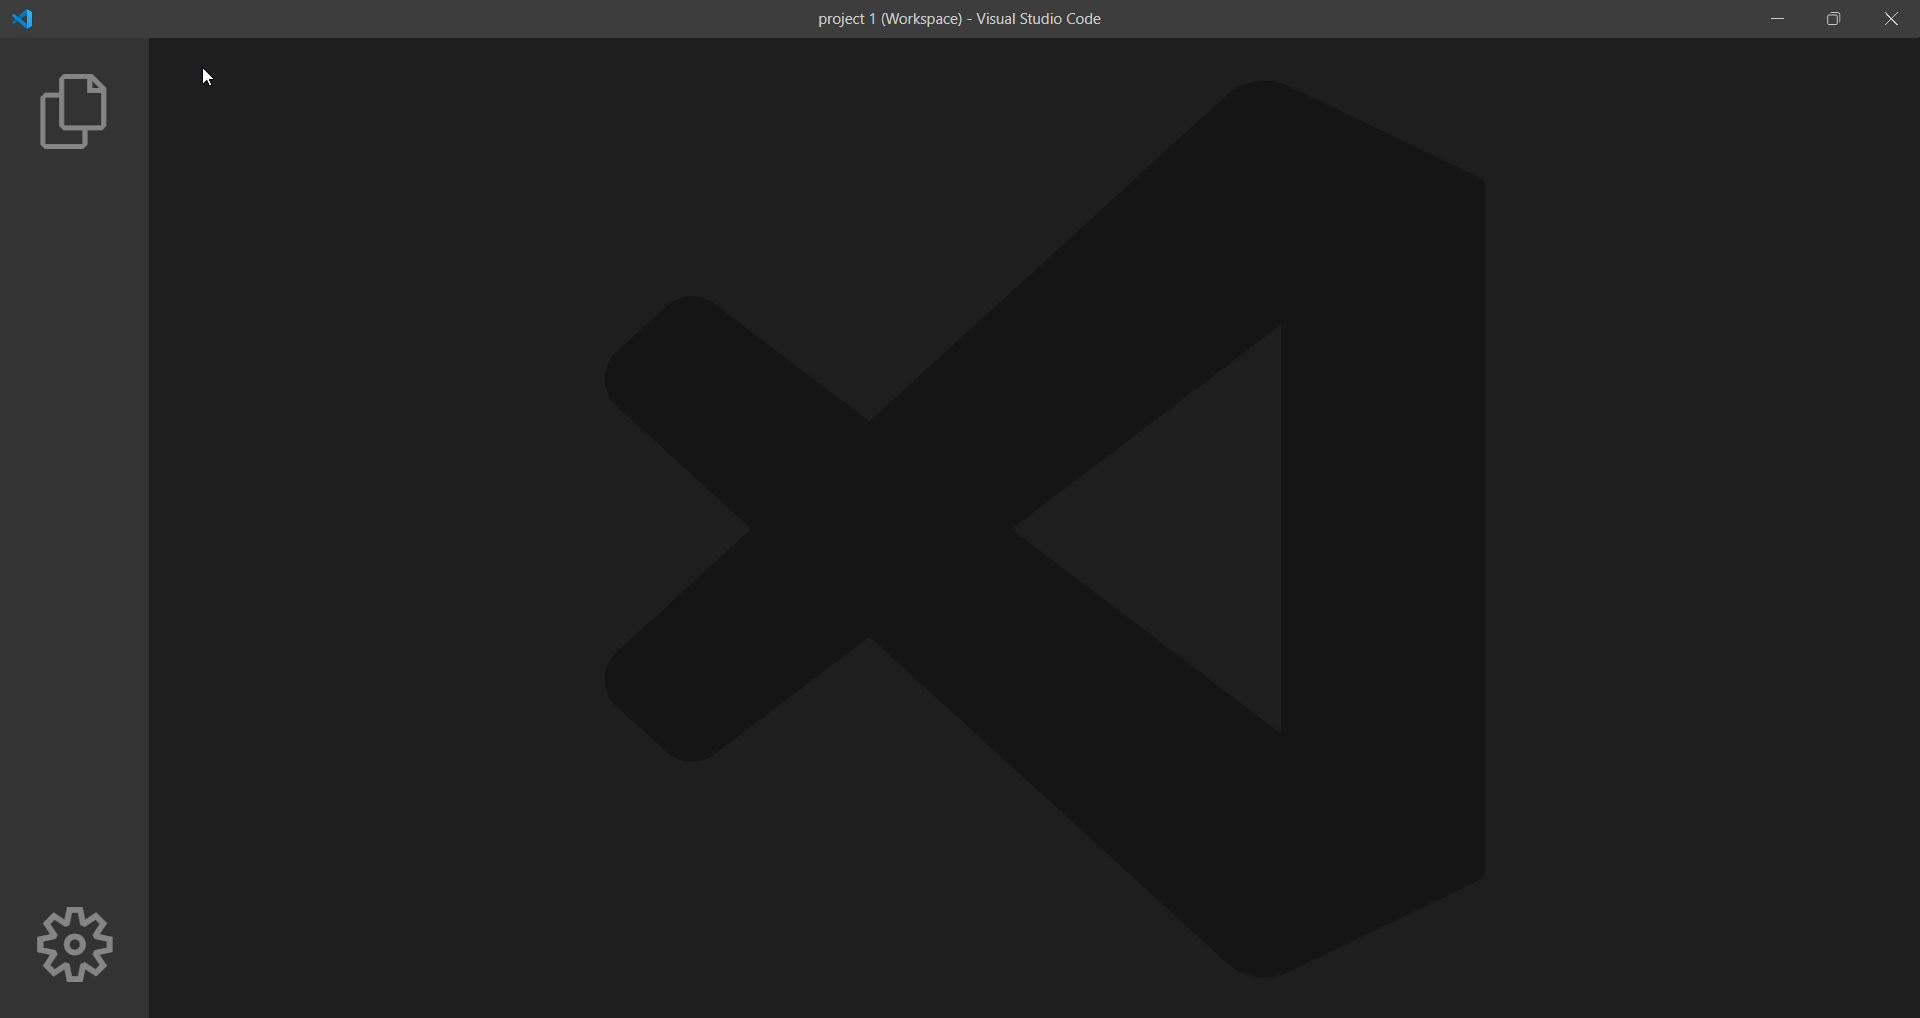 The image size is (1920, 1018). I want to click on close, so click(1889, 19).